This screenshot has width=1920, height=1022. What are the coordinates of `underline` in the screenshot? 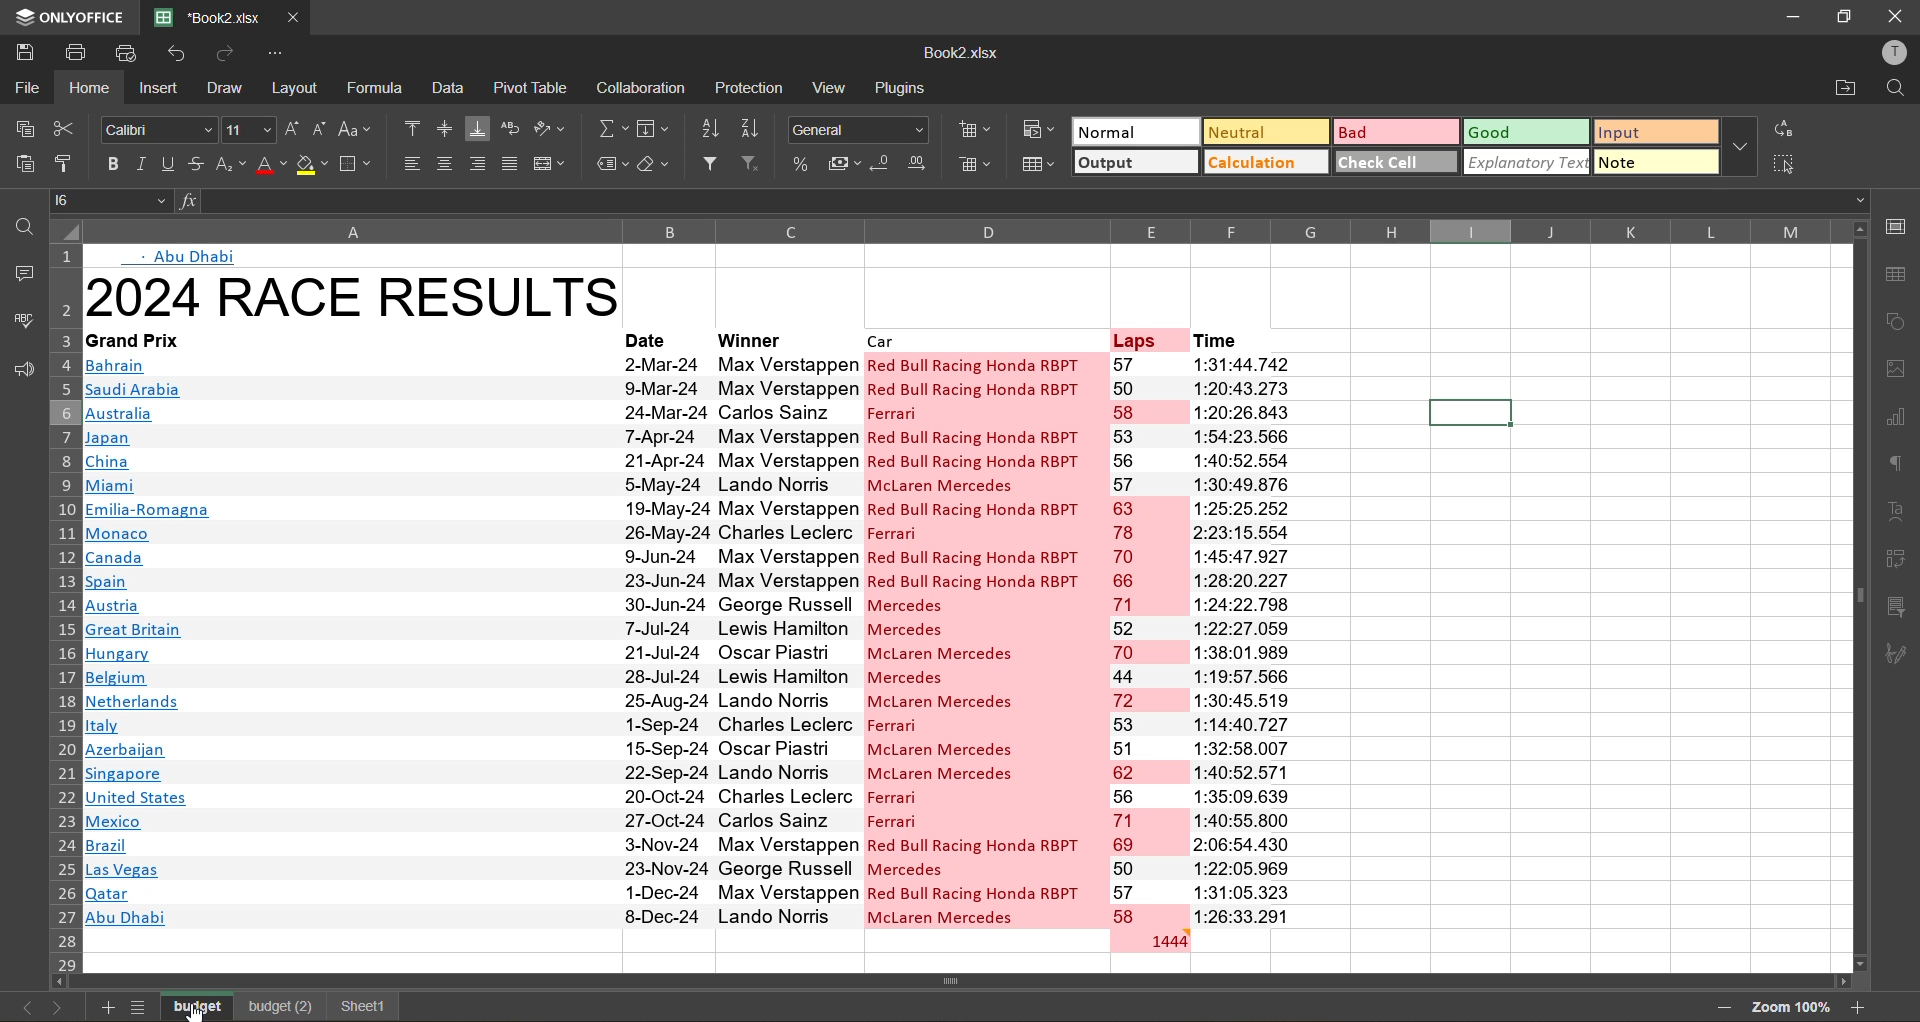 It's located at (167, 167).